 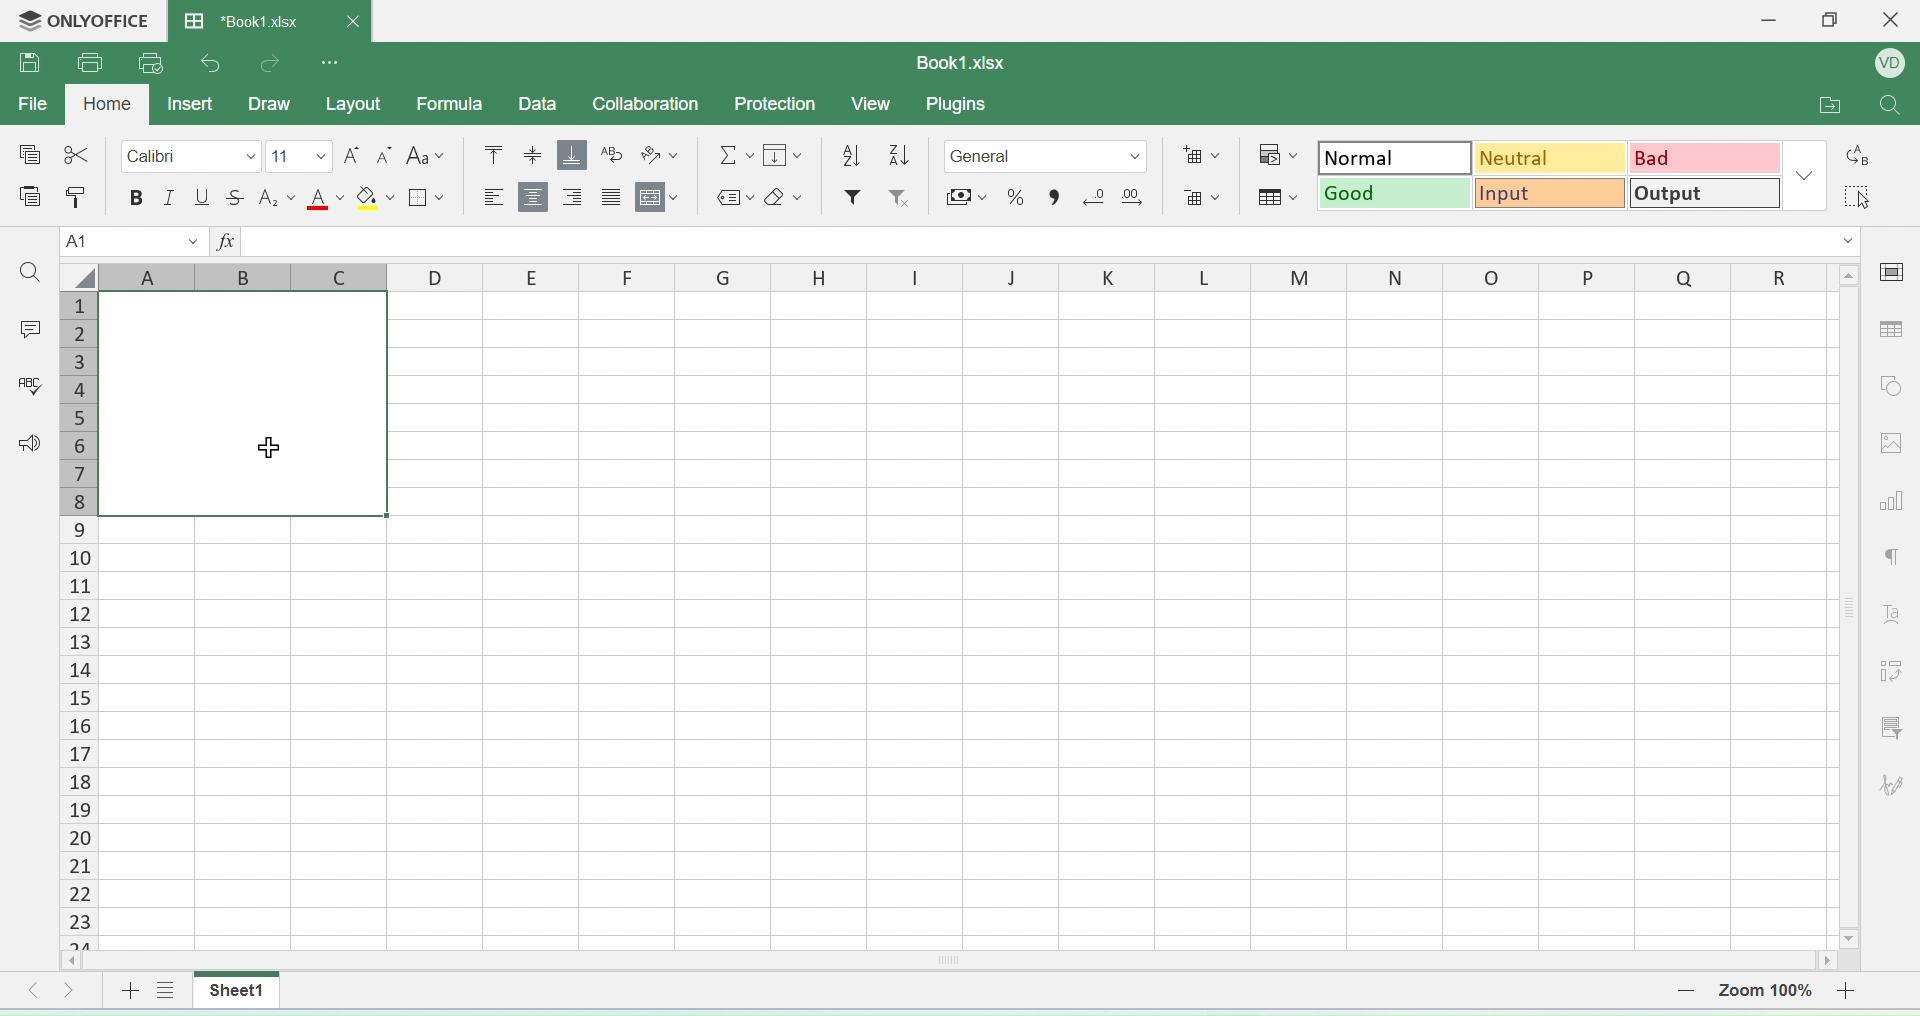 I want to click on center align, so click(x=611, y=199).